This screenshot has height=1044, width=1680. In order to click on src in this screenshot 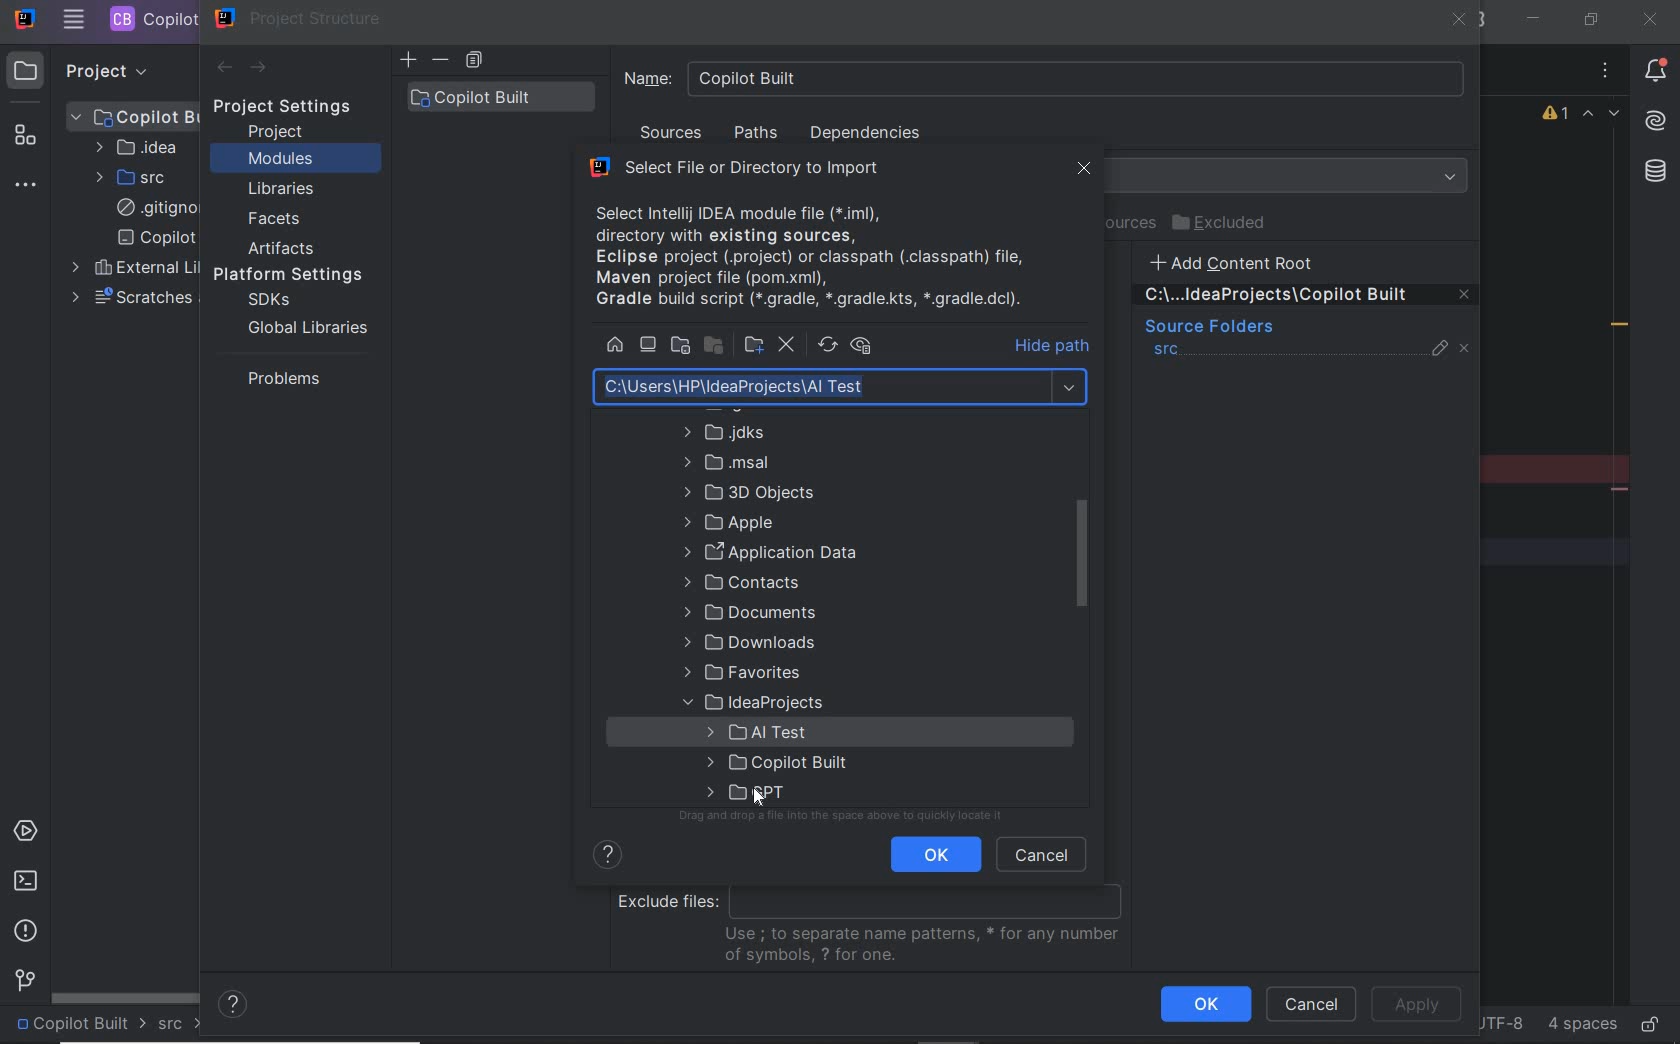, I will do `click(181, 1025)`.